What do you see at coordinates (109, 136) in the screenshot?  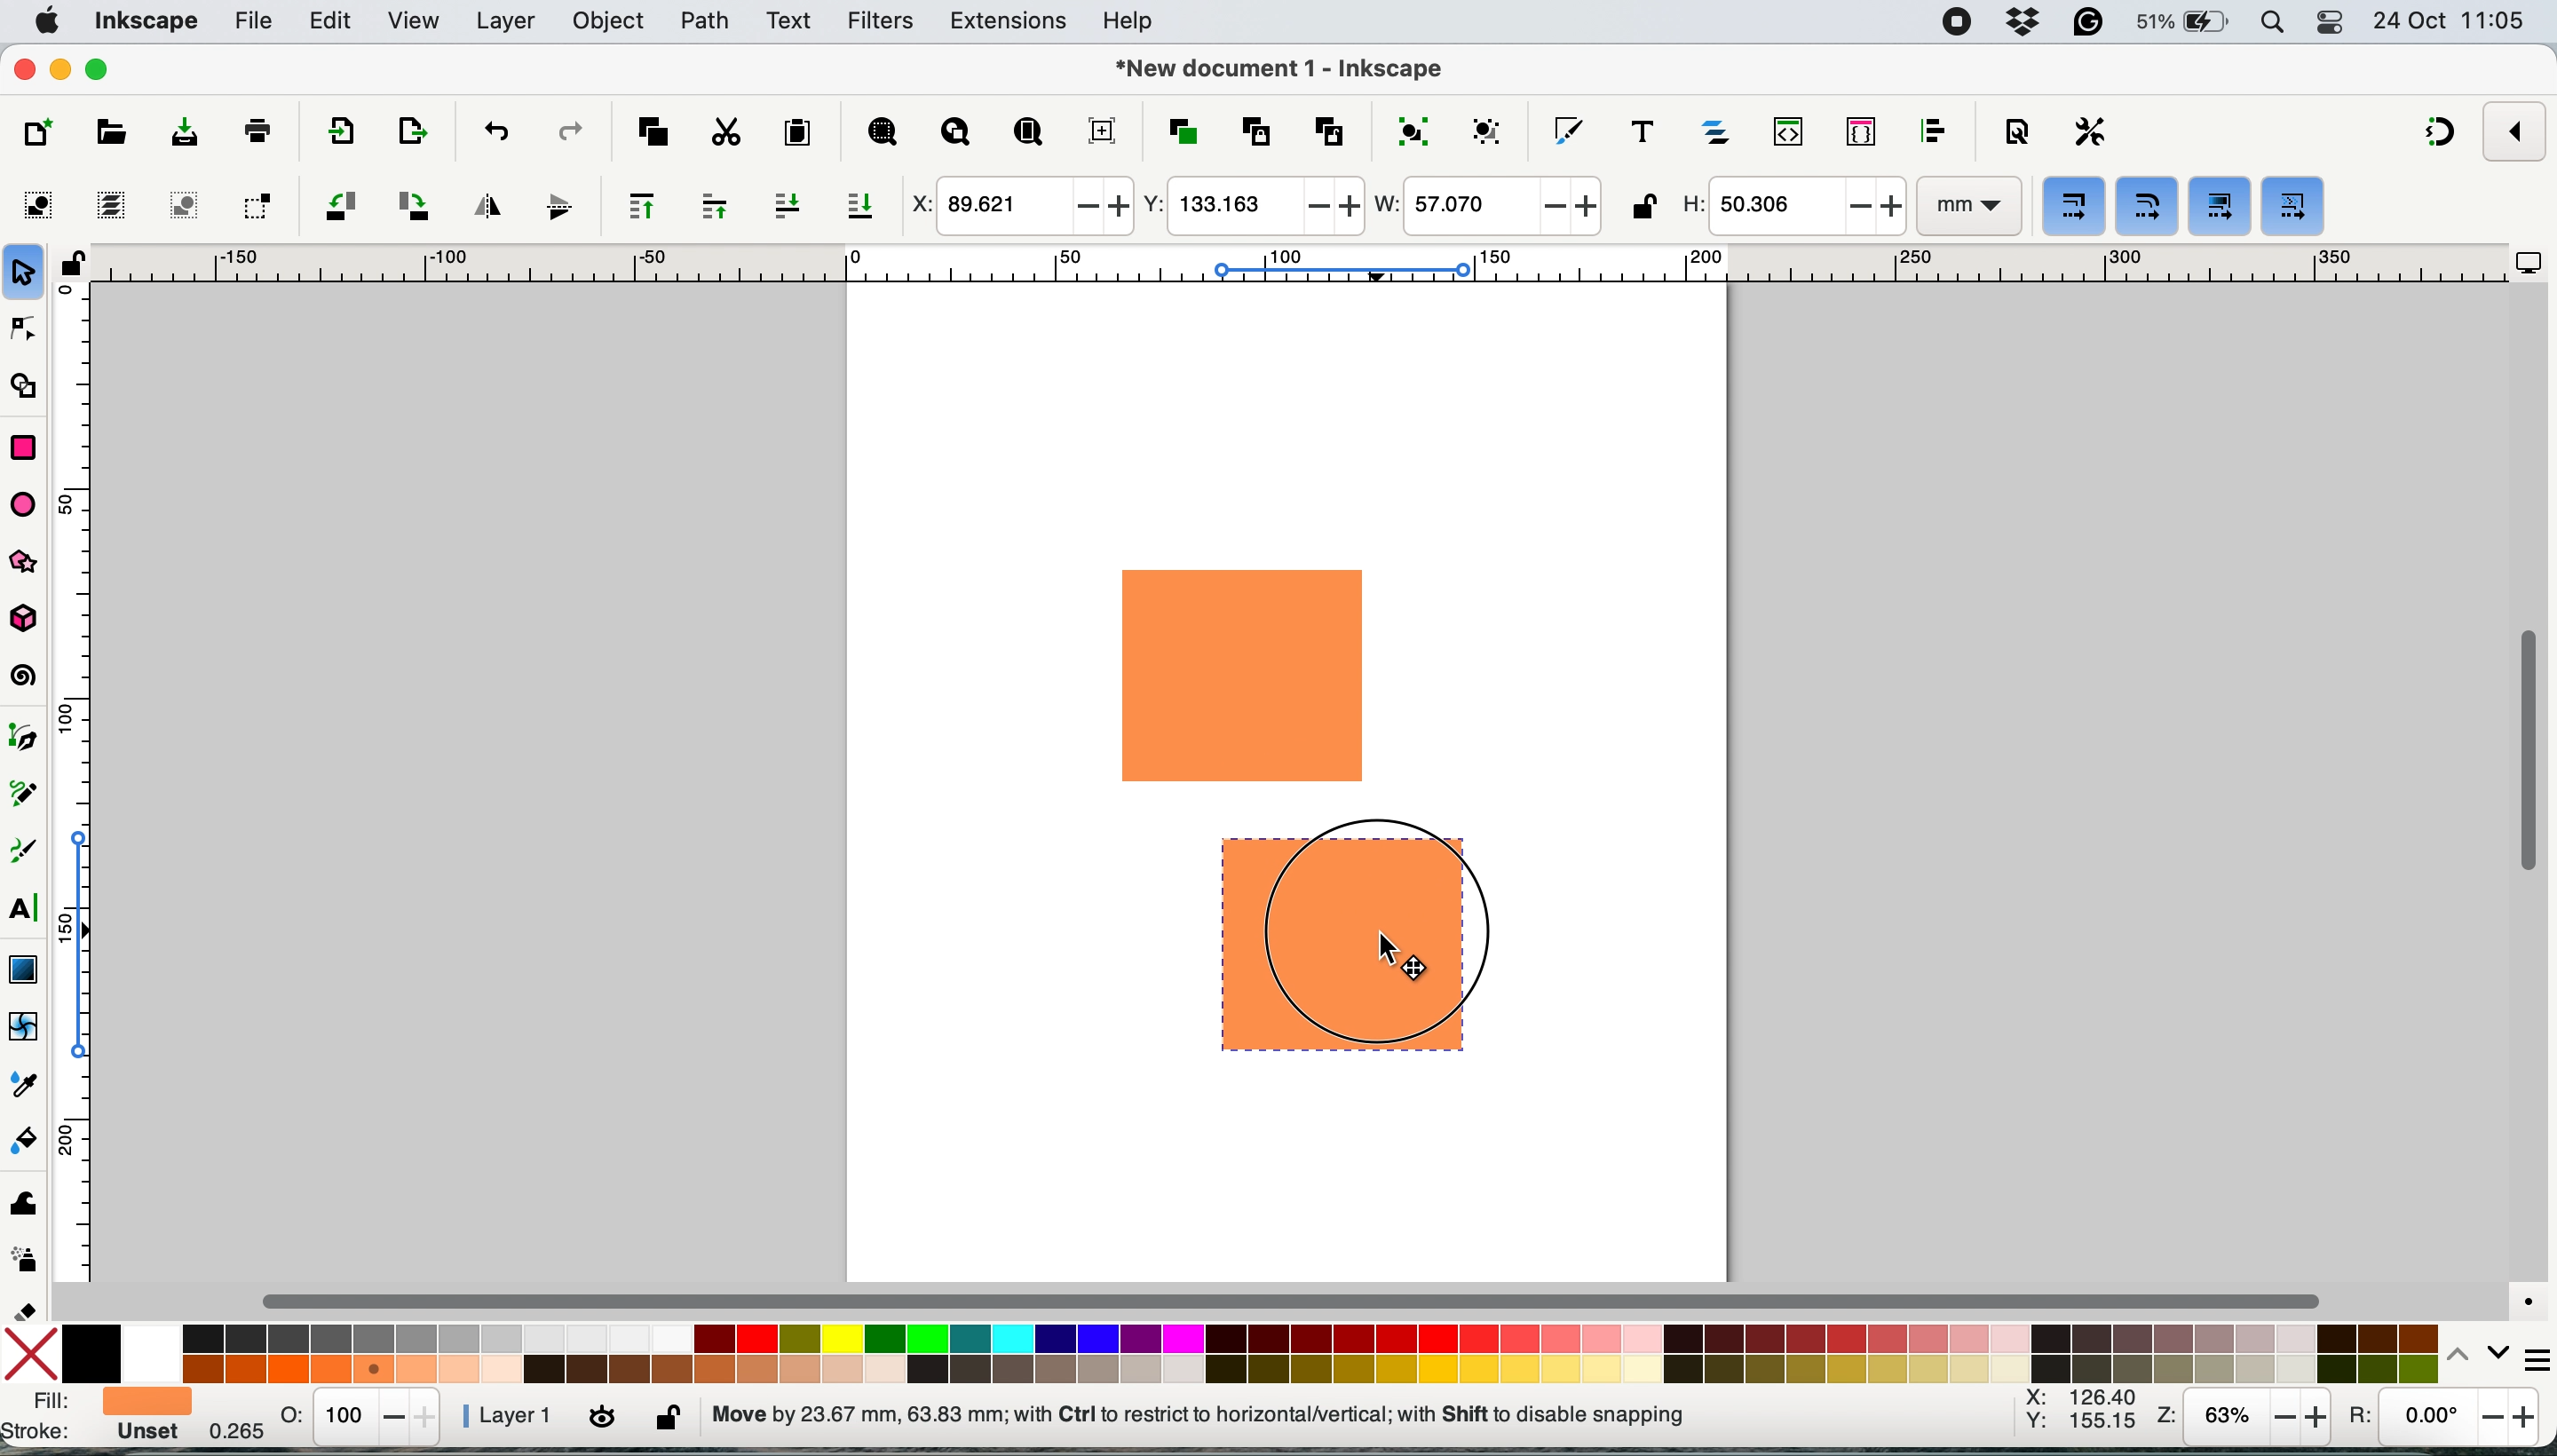 I see `open` at bounding box center [109, 136].